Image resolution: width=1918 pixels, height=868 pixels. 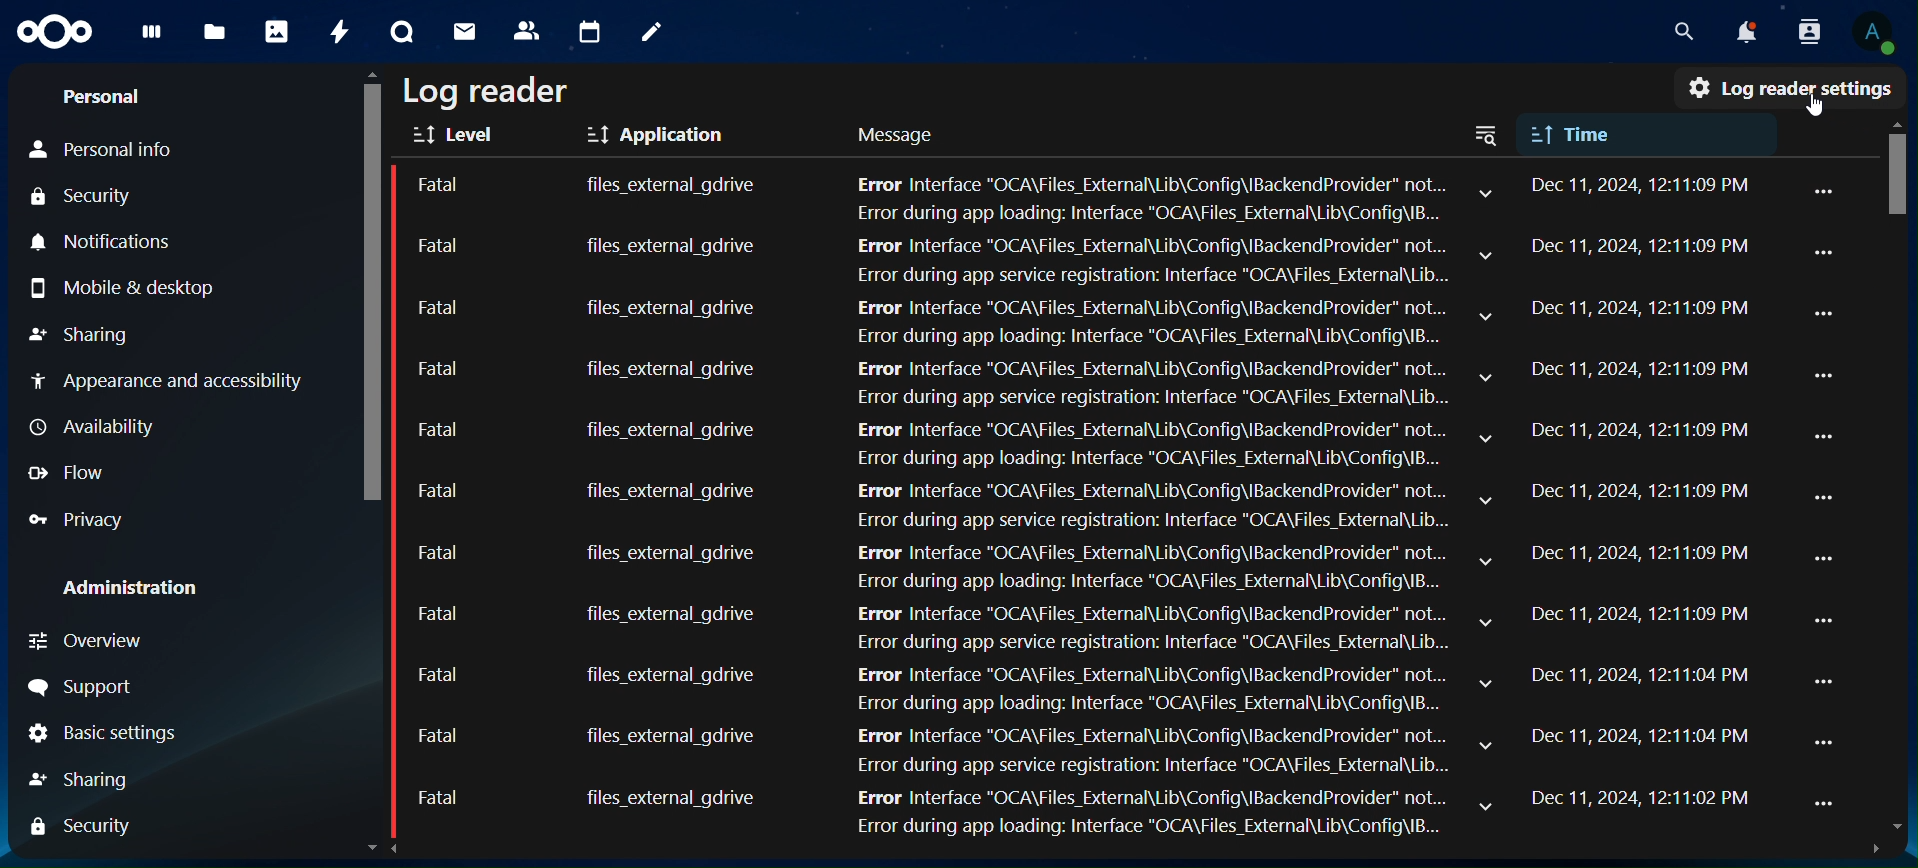 What do you see at coordinates (1902, 489) in the screenshot?
I see `scrollbar` at bounding box center [1902, 489].